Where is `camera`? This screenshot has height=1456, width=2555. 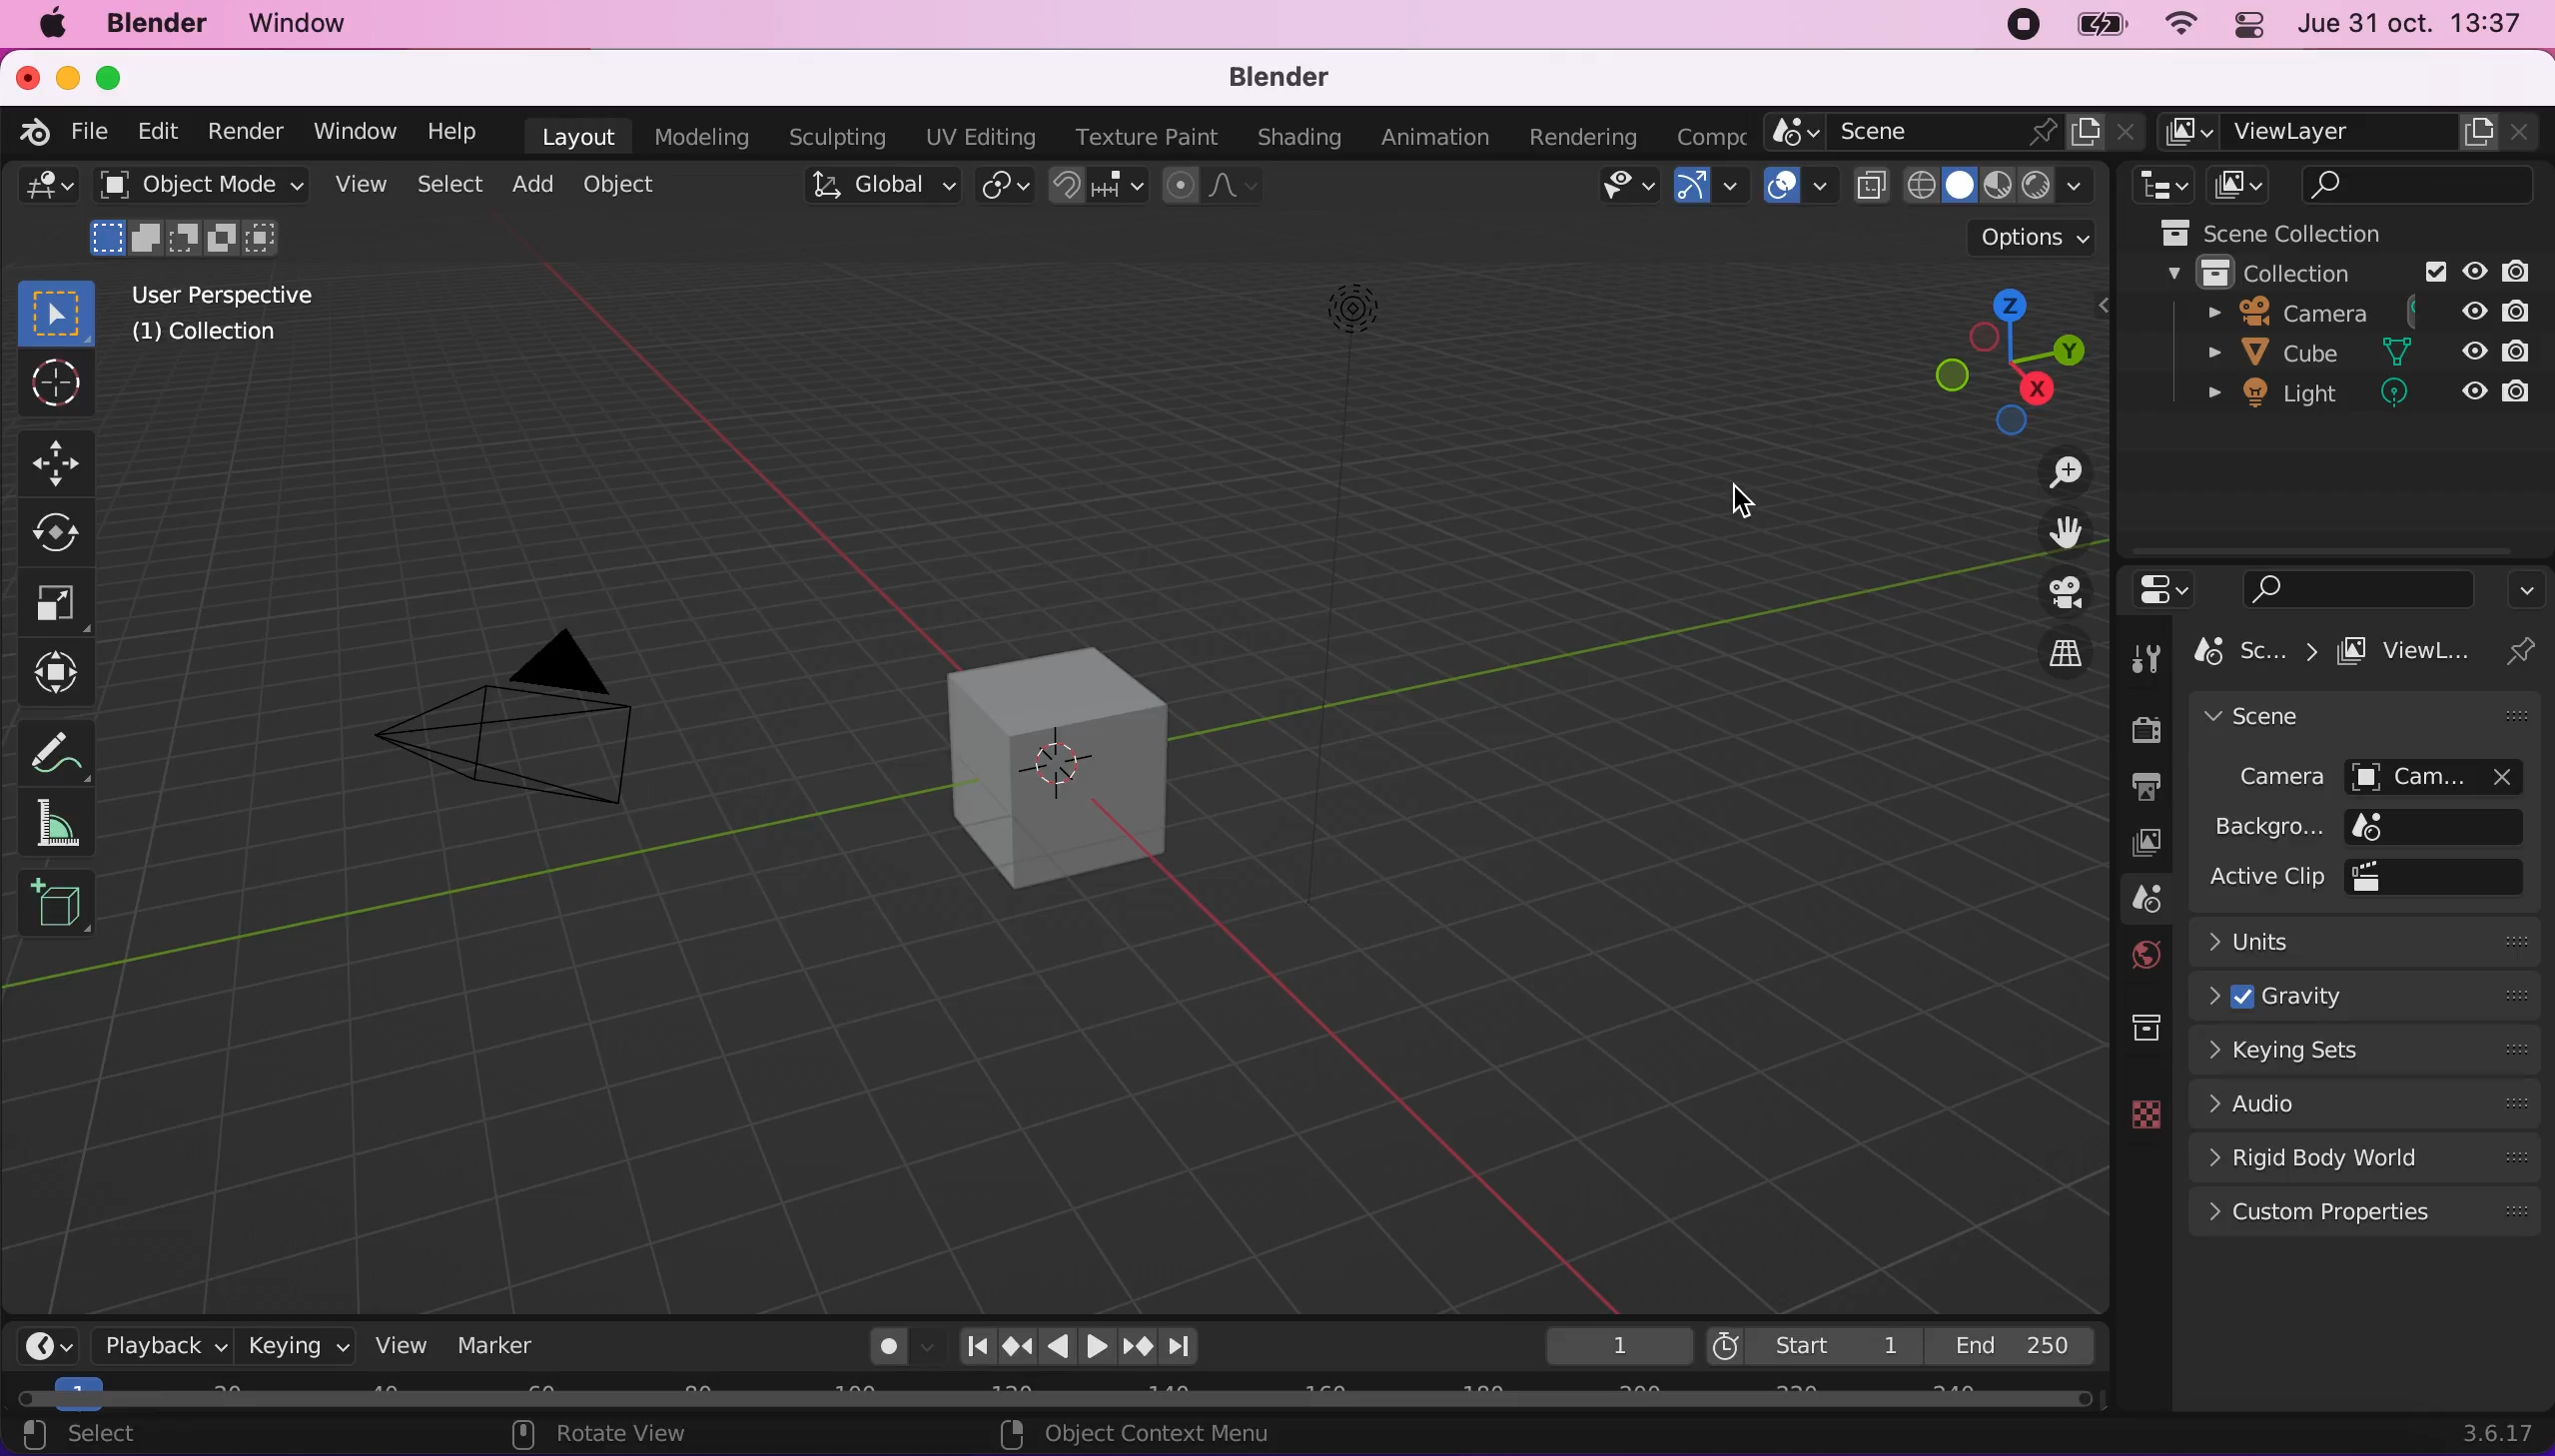
camera is located at coordinates (2357, 309).